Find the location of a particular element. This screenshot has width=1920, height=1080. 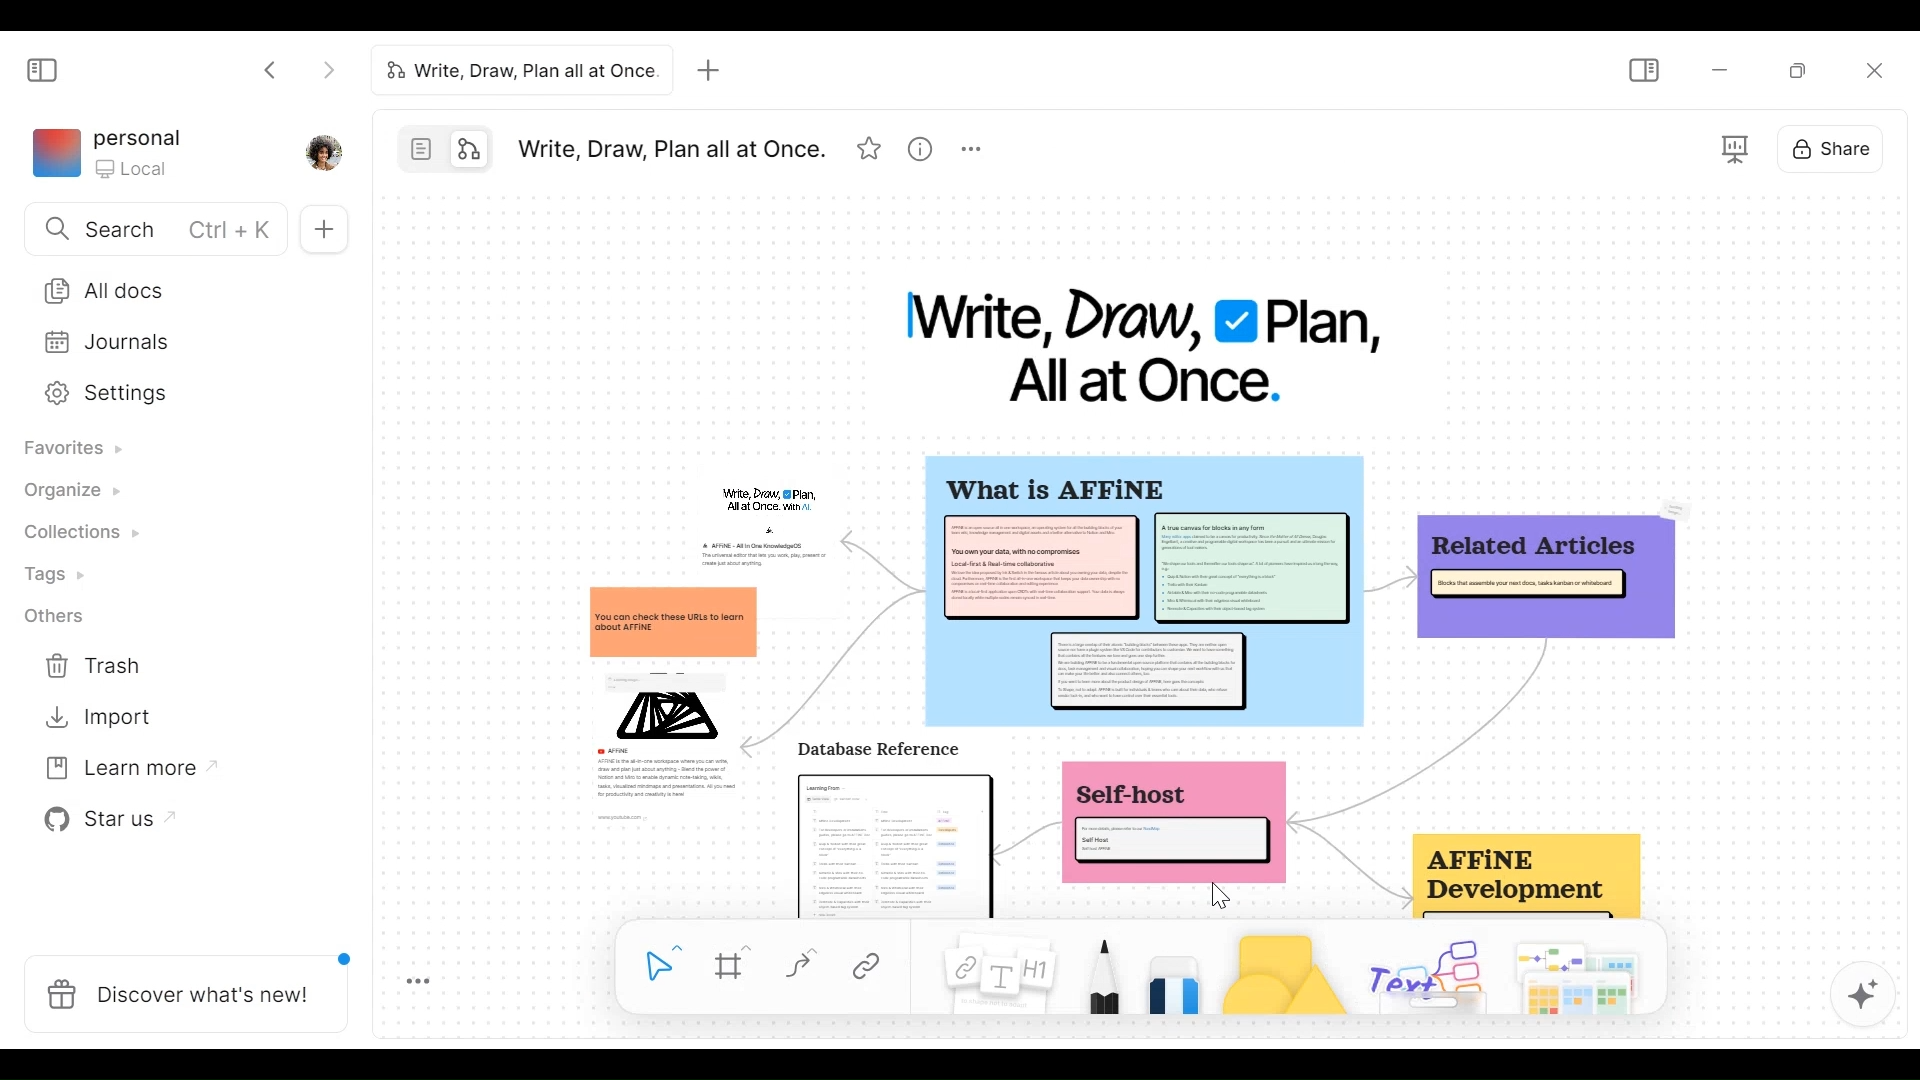

Others is located at coordinates (51, 615).